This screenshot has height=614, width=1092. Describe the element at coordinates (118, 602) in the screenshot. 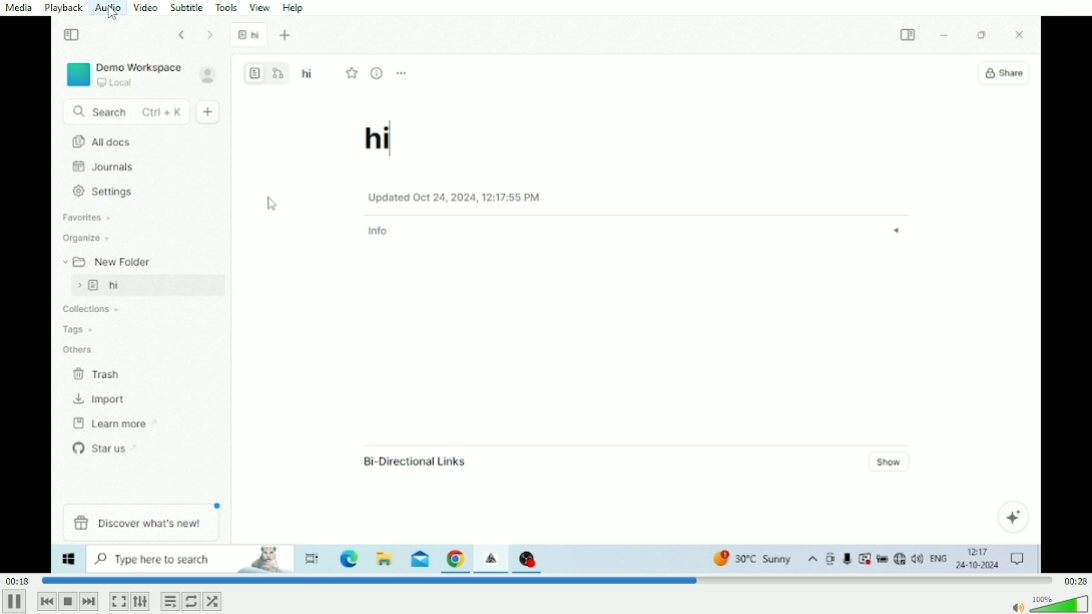

I see `Toggle the video in fullscreen` at that location.